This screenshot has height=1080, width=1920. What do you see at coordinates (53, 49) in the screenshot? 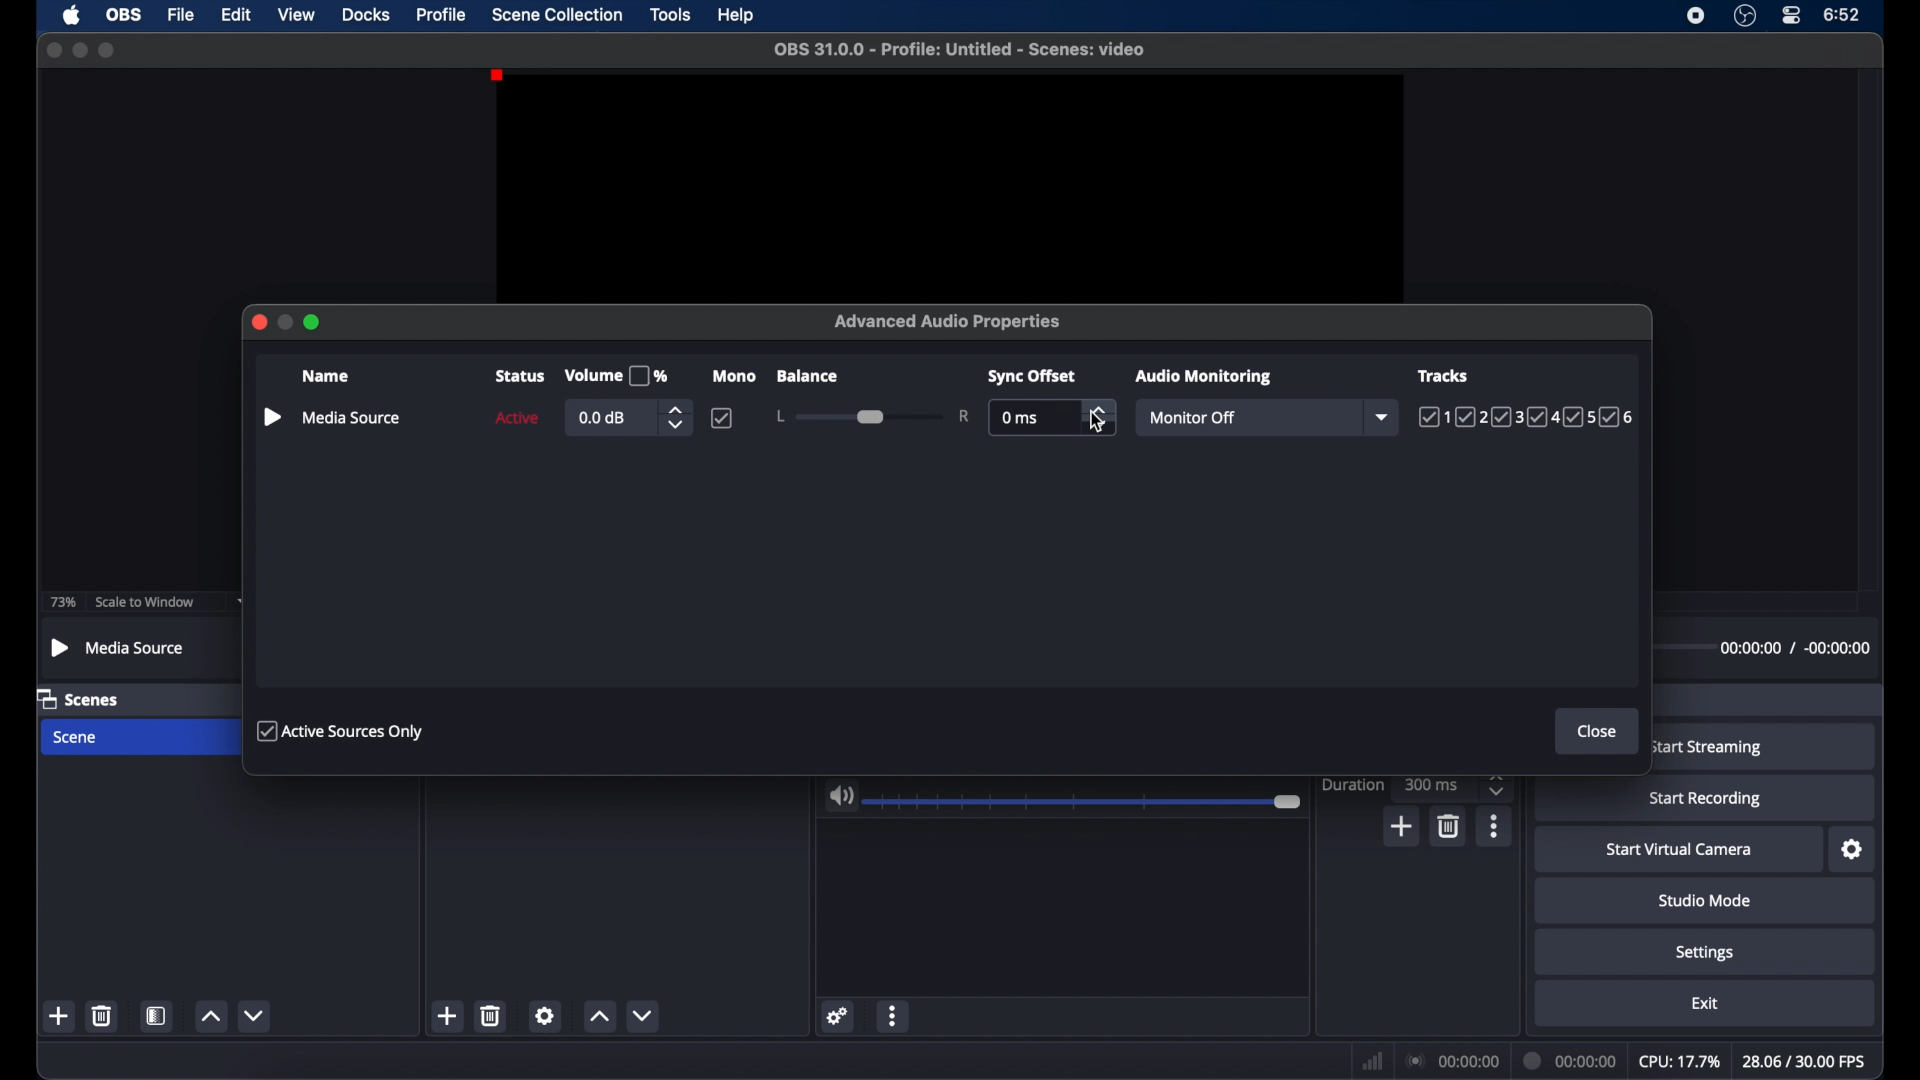
I see `close` at bounding box center [53, 49].